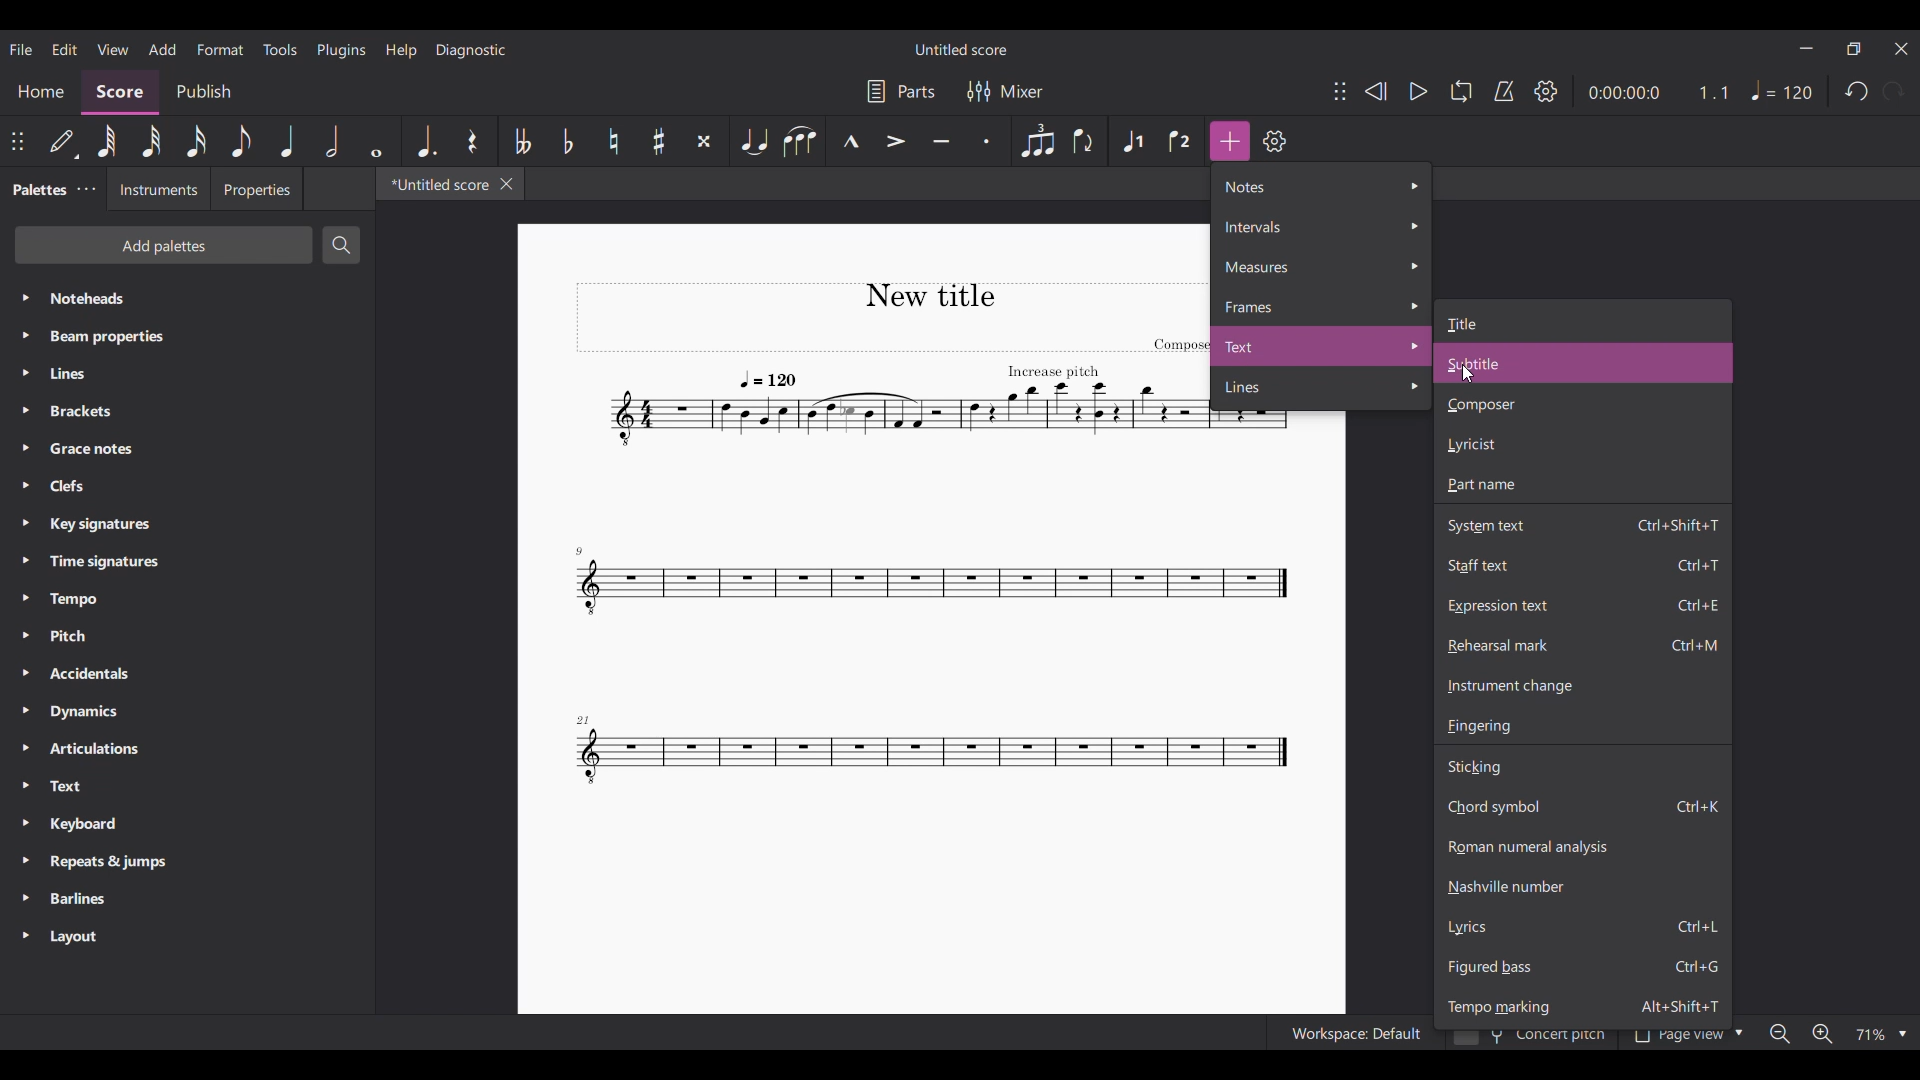 Image resolution: width=1920 pixels, height=1080 pixels. What do you see at coordinates (186, 712) in the screenshot?
I see `Dynamics` at bounding box center [186, 712].